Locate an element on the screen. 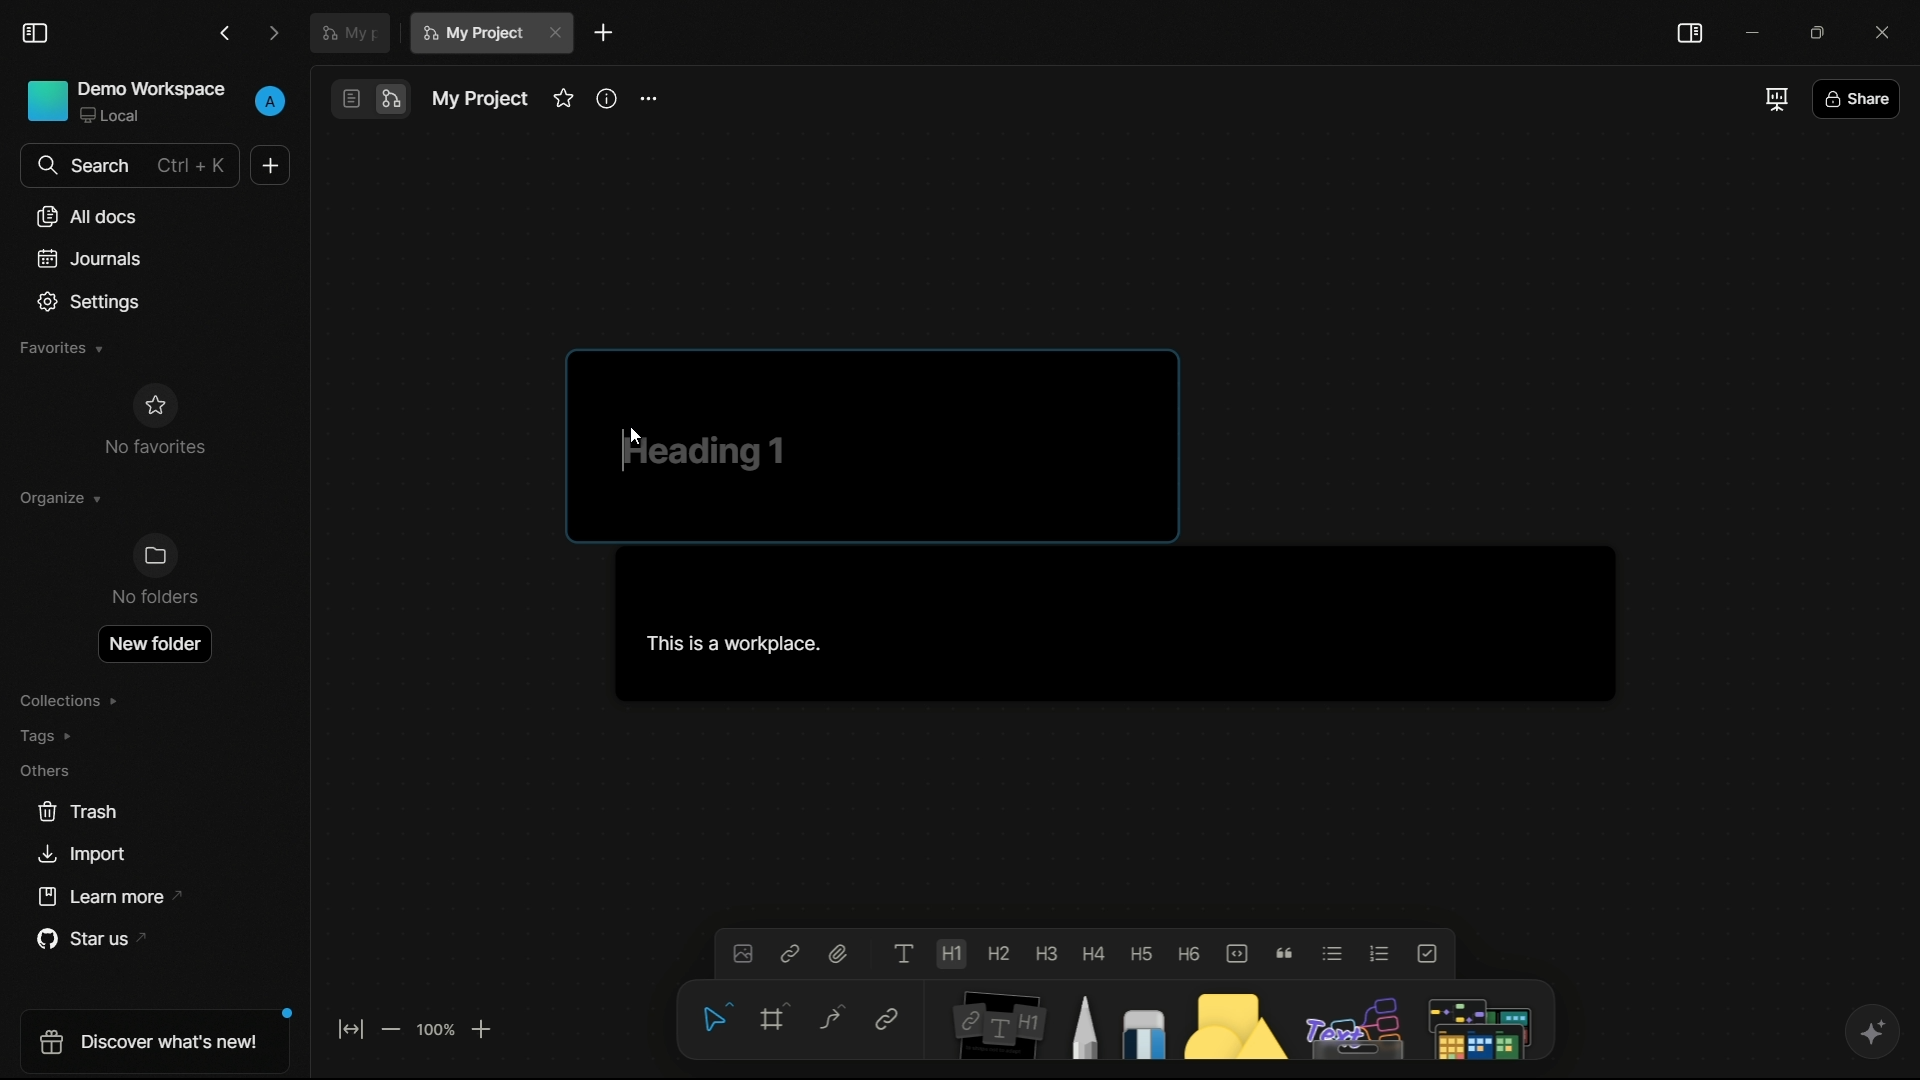 The height and width of the screenshot is (1080, 1920). new document is located at coordinates (604, 34).